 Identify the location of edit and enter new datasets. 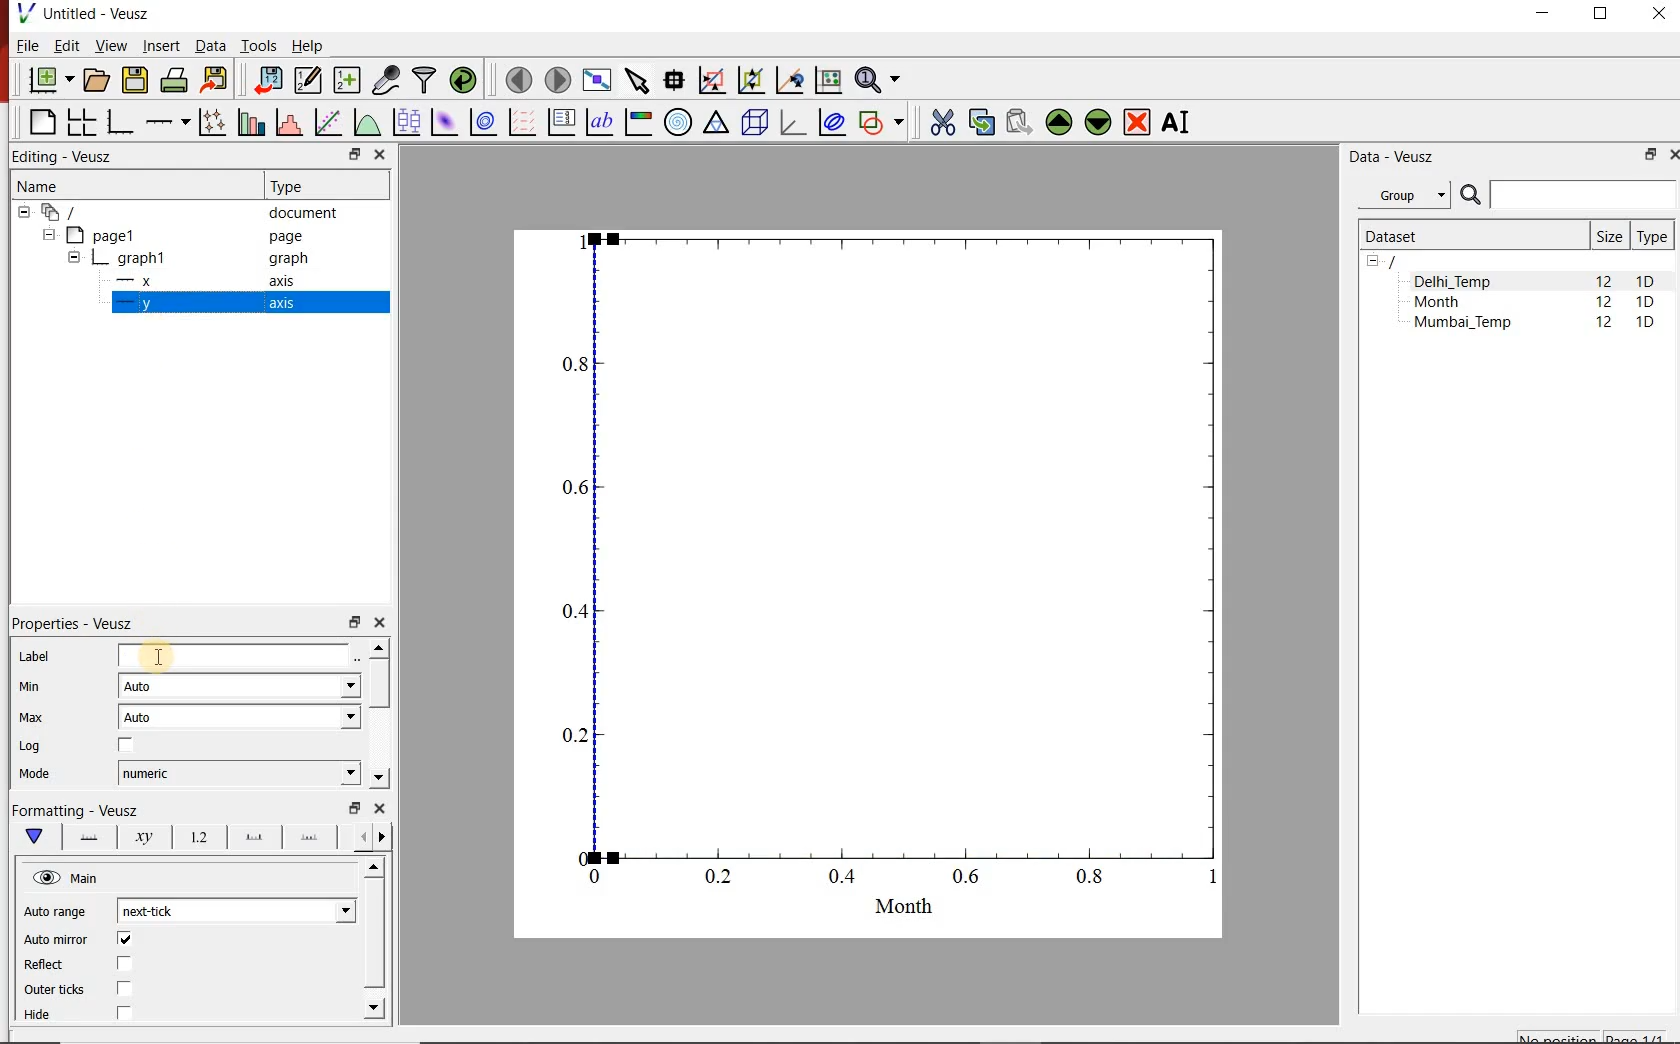
(307, 80).